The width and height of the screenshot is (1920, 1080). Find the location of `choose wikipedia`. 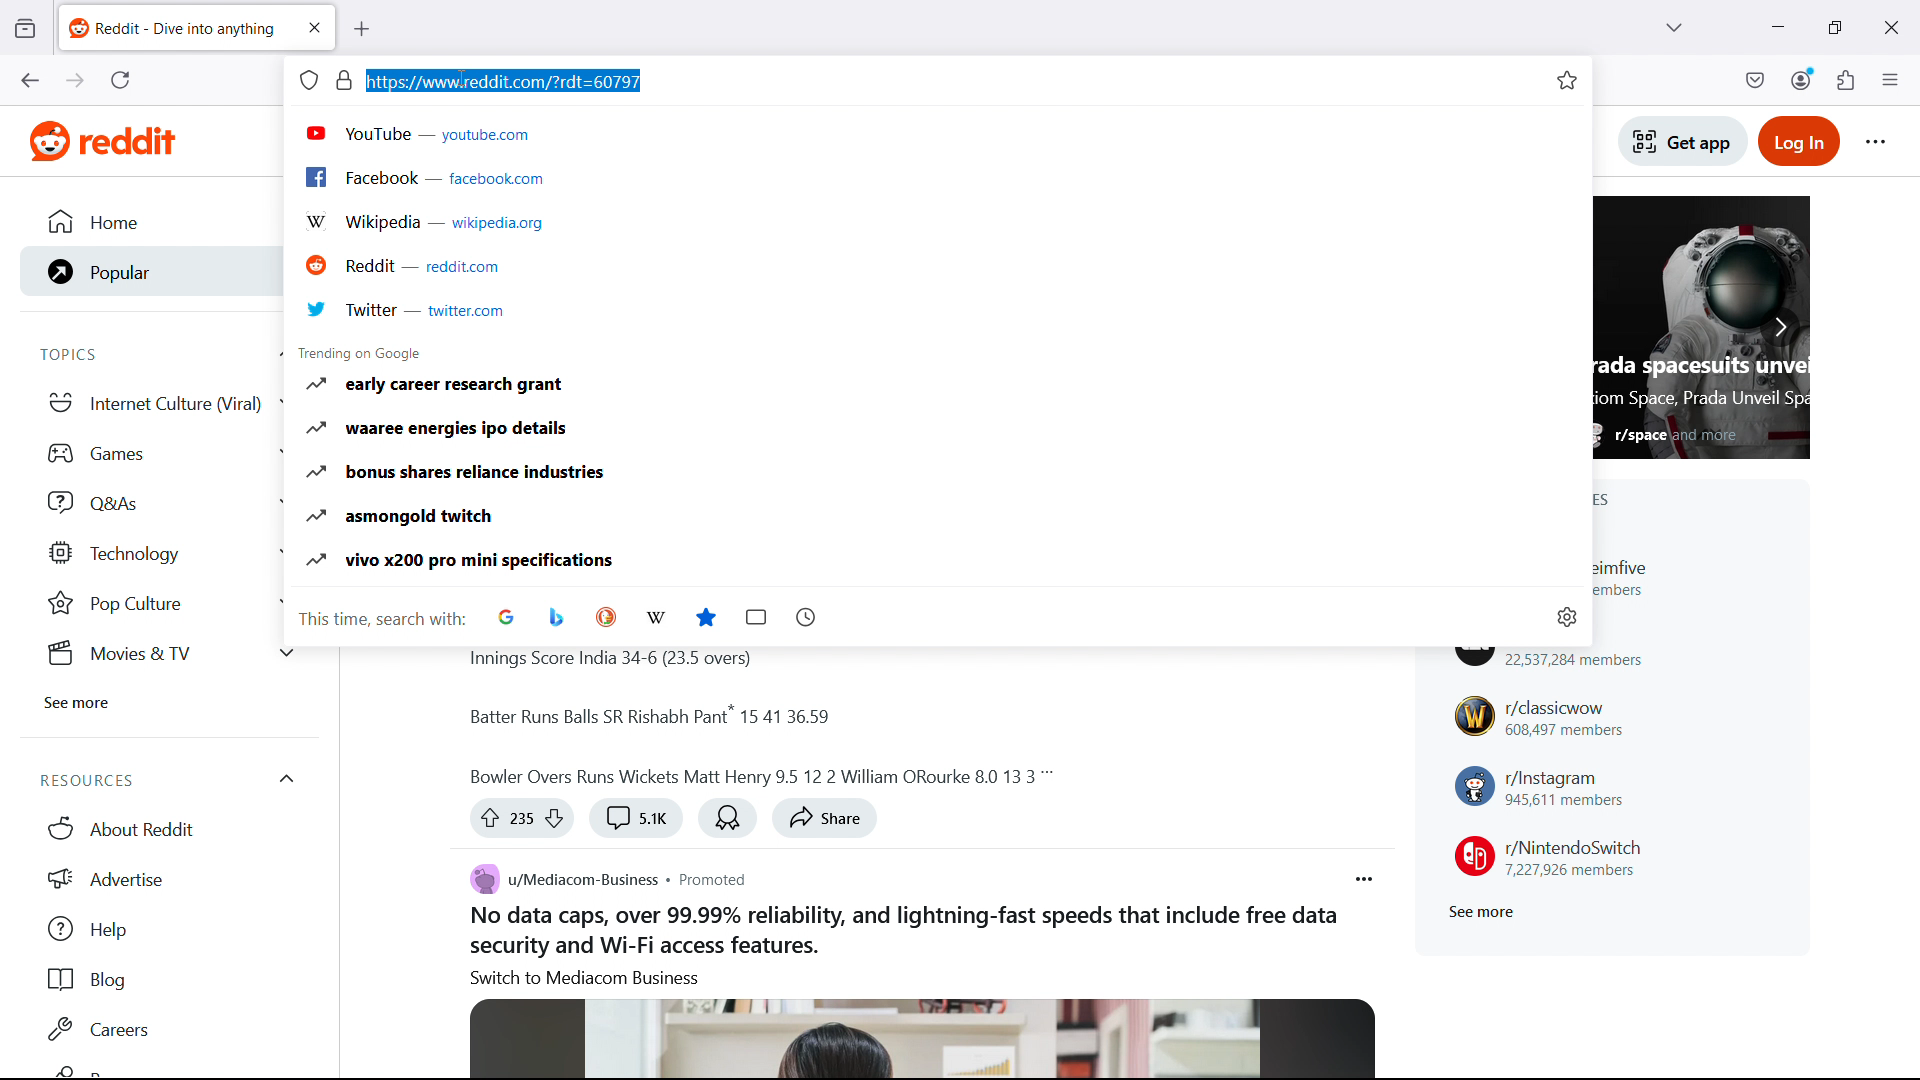

choose wikipedia is located at coordinates (656, 618).